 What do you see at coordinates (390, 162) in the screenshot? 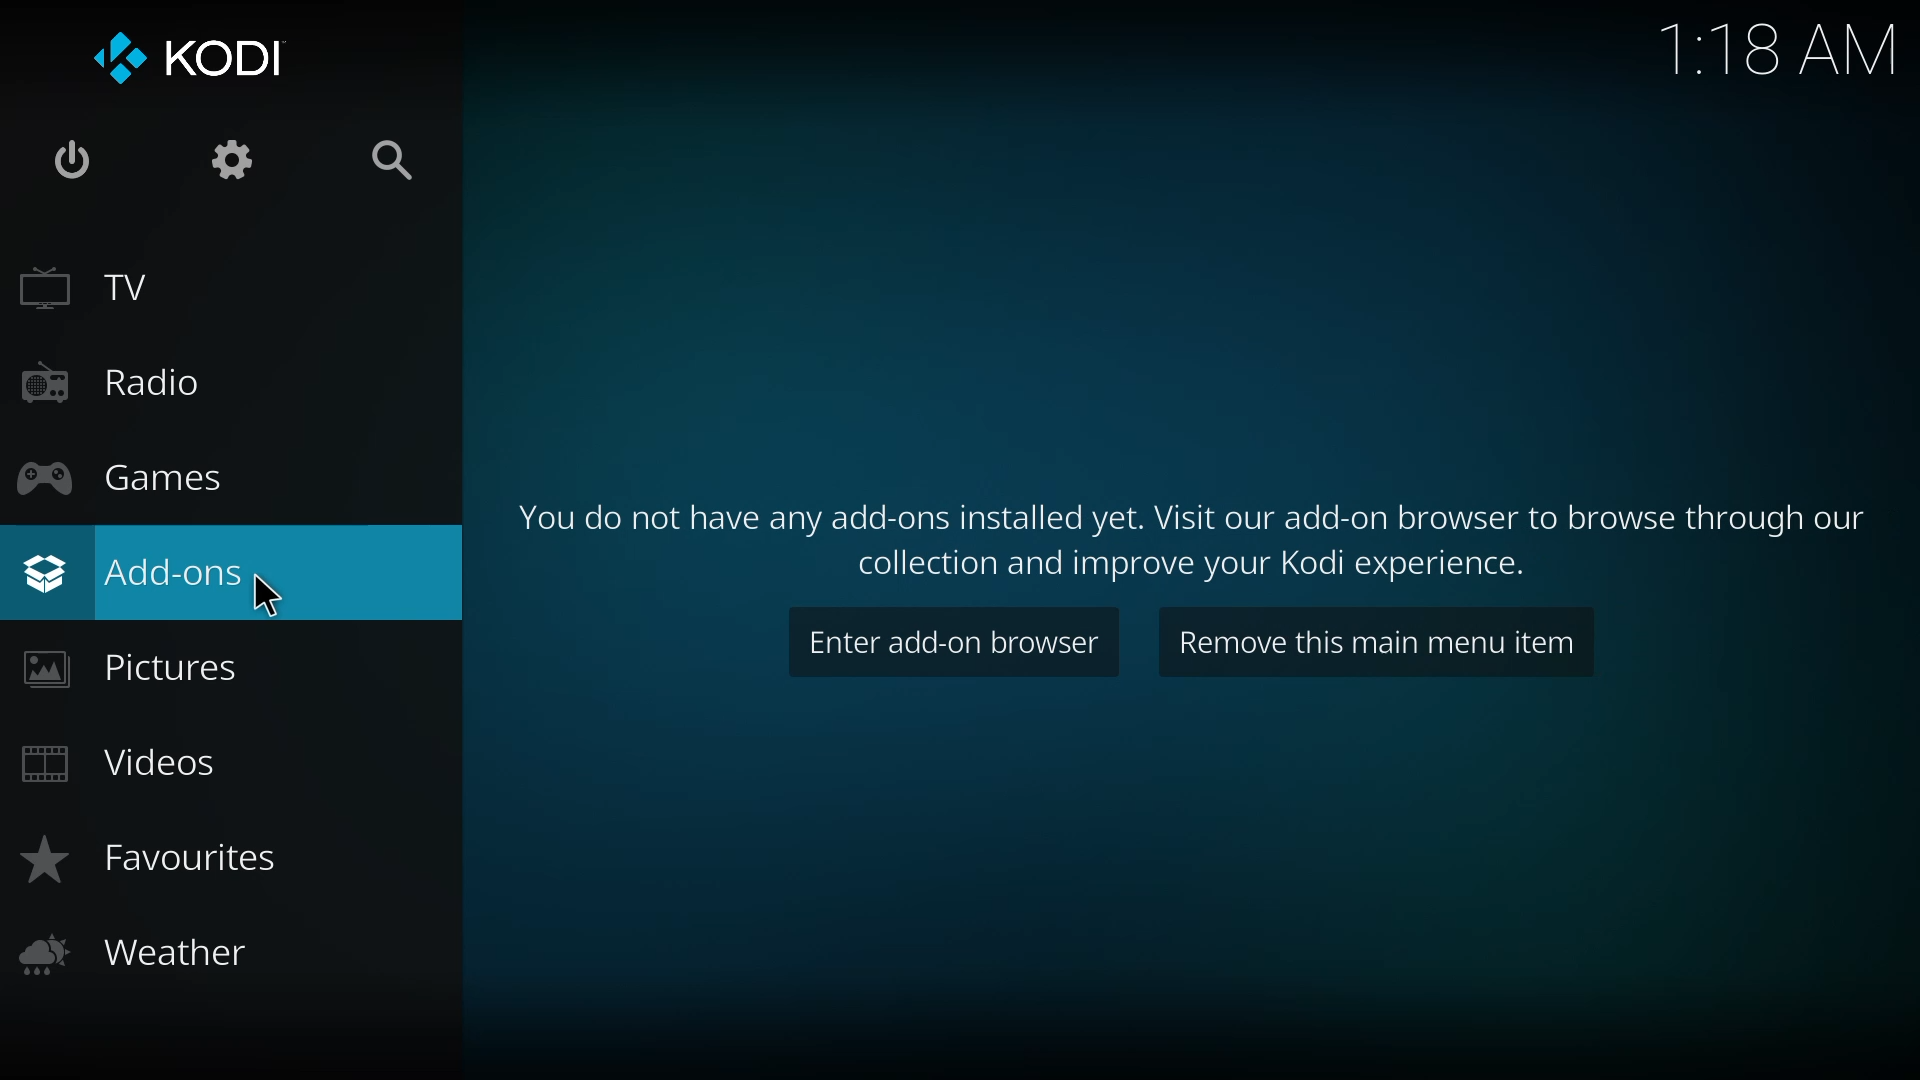
I see `search` at bounding box center [390, 162].